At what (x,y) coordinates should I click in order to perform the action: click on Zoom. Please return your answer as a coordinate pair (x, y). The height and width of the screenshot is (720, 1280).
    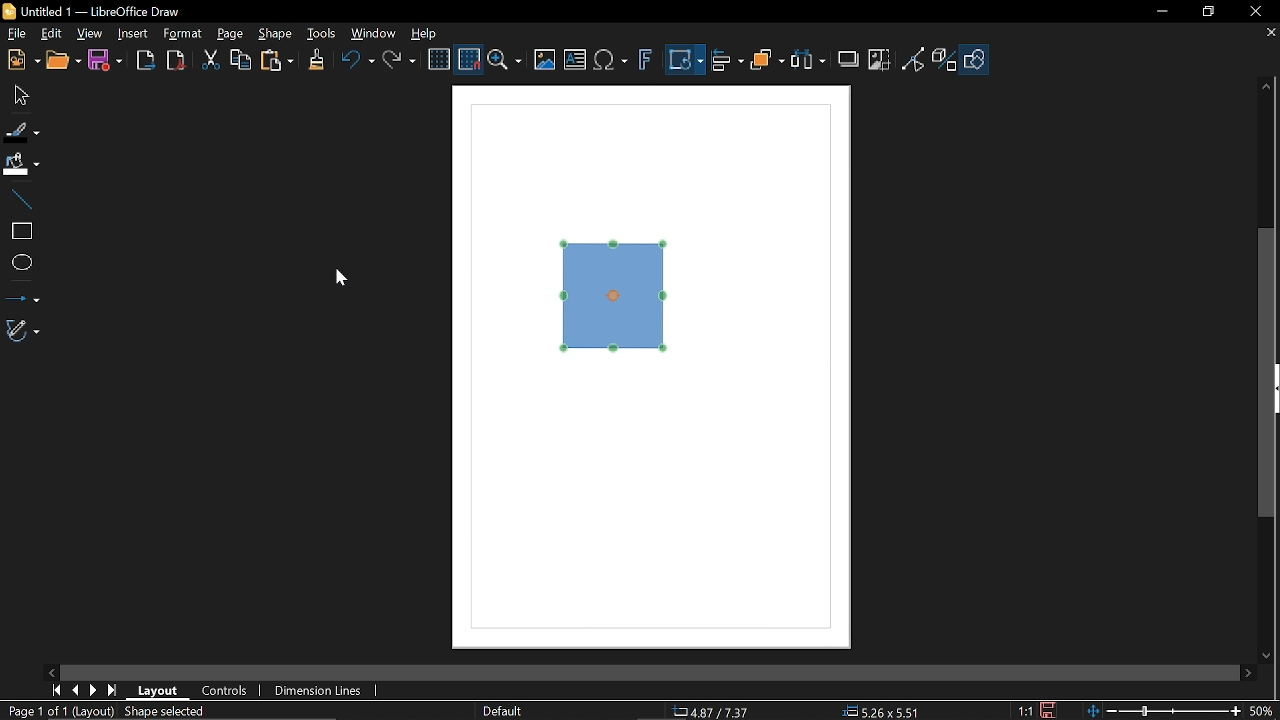
    Looking at the image, I should click on (506, 60).